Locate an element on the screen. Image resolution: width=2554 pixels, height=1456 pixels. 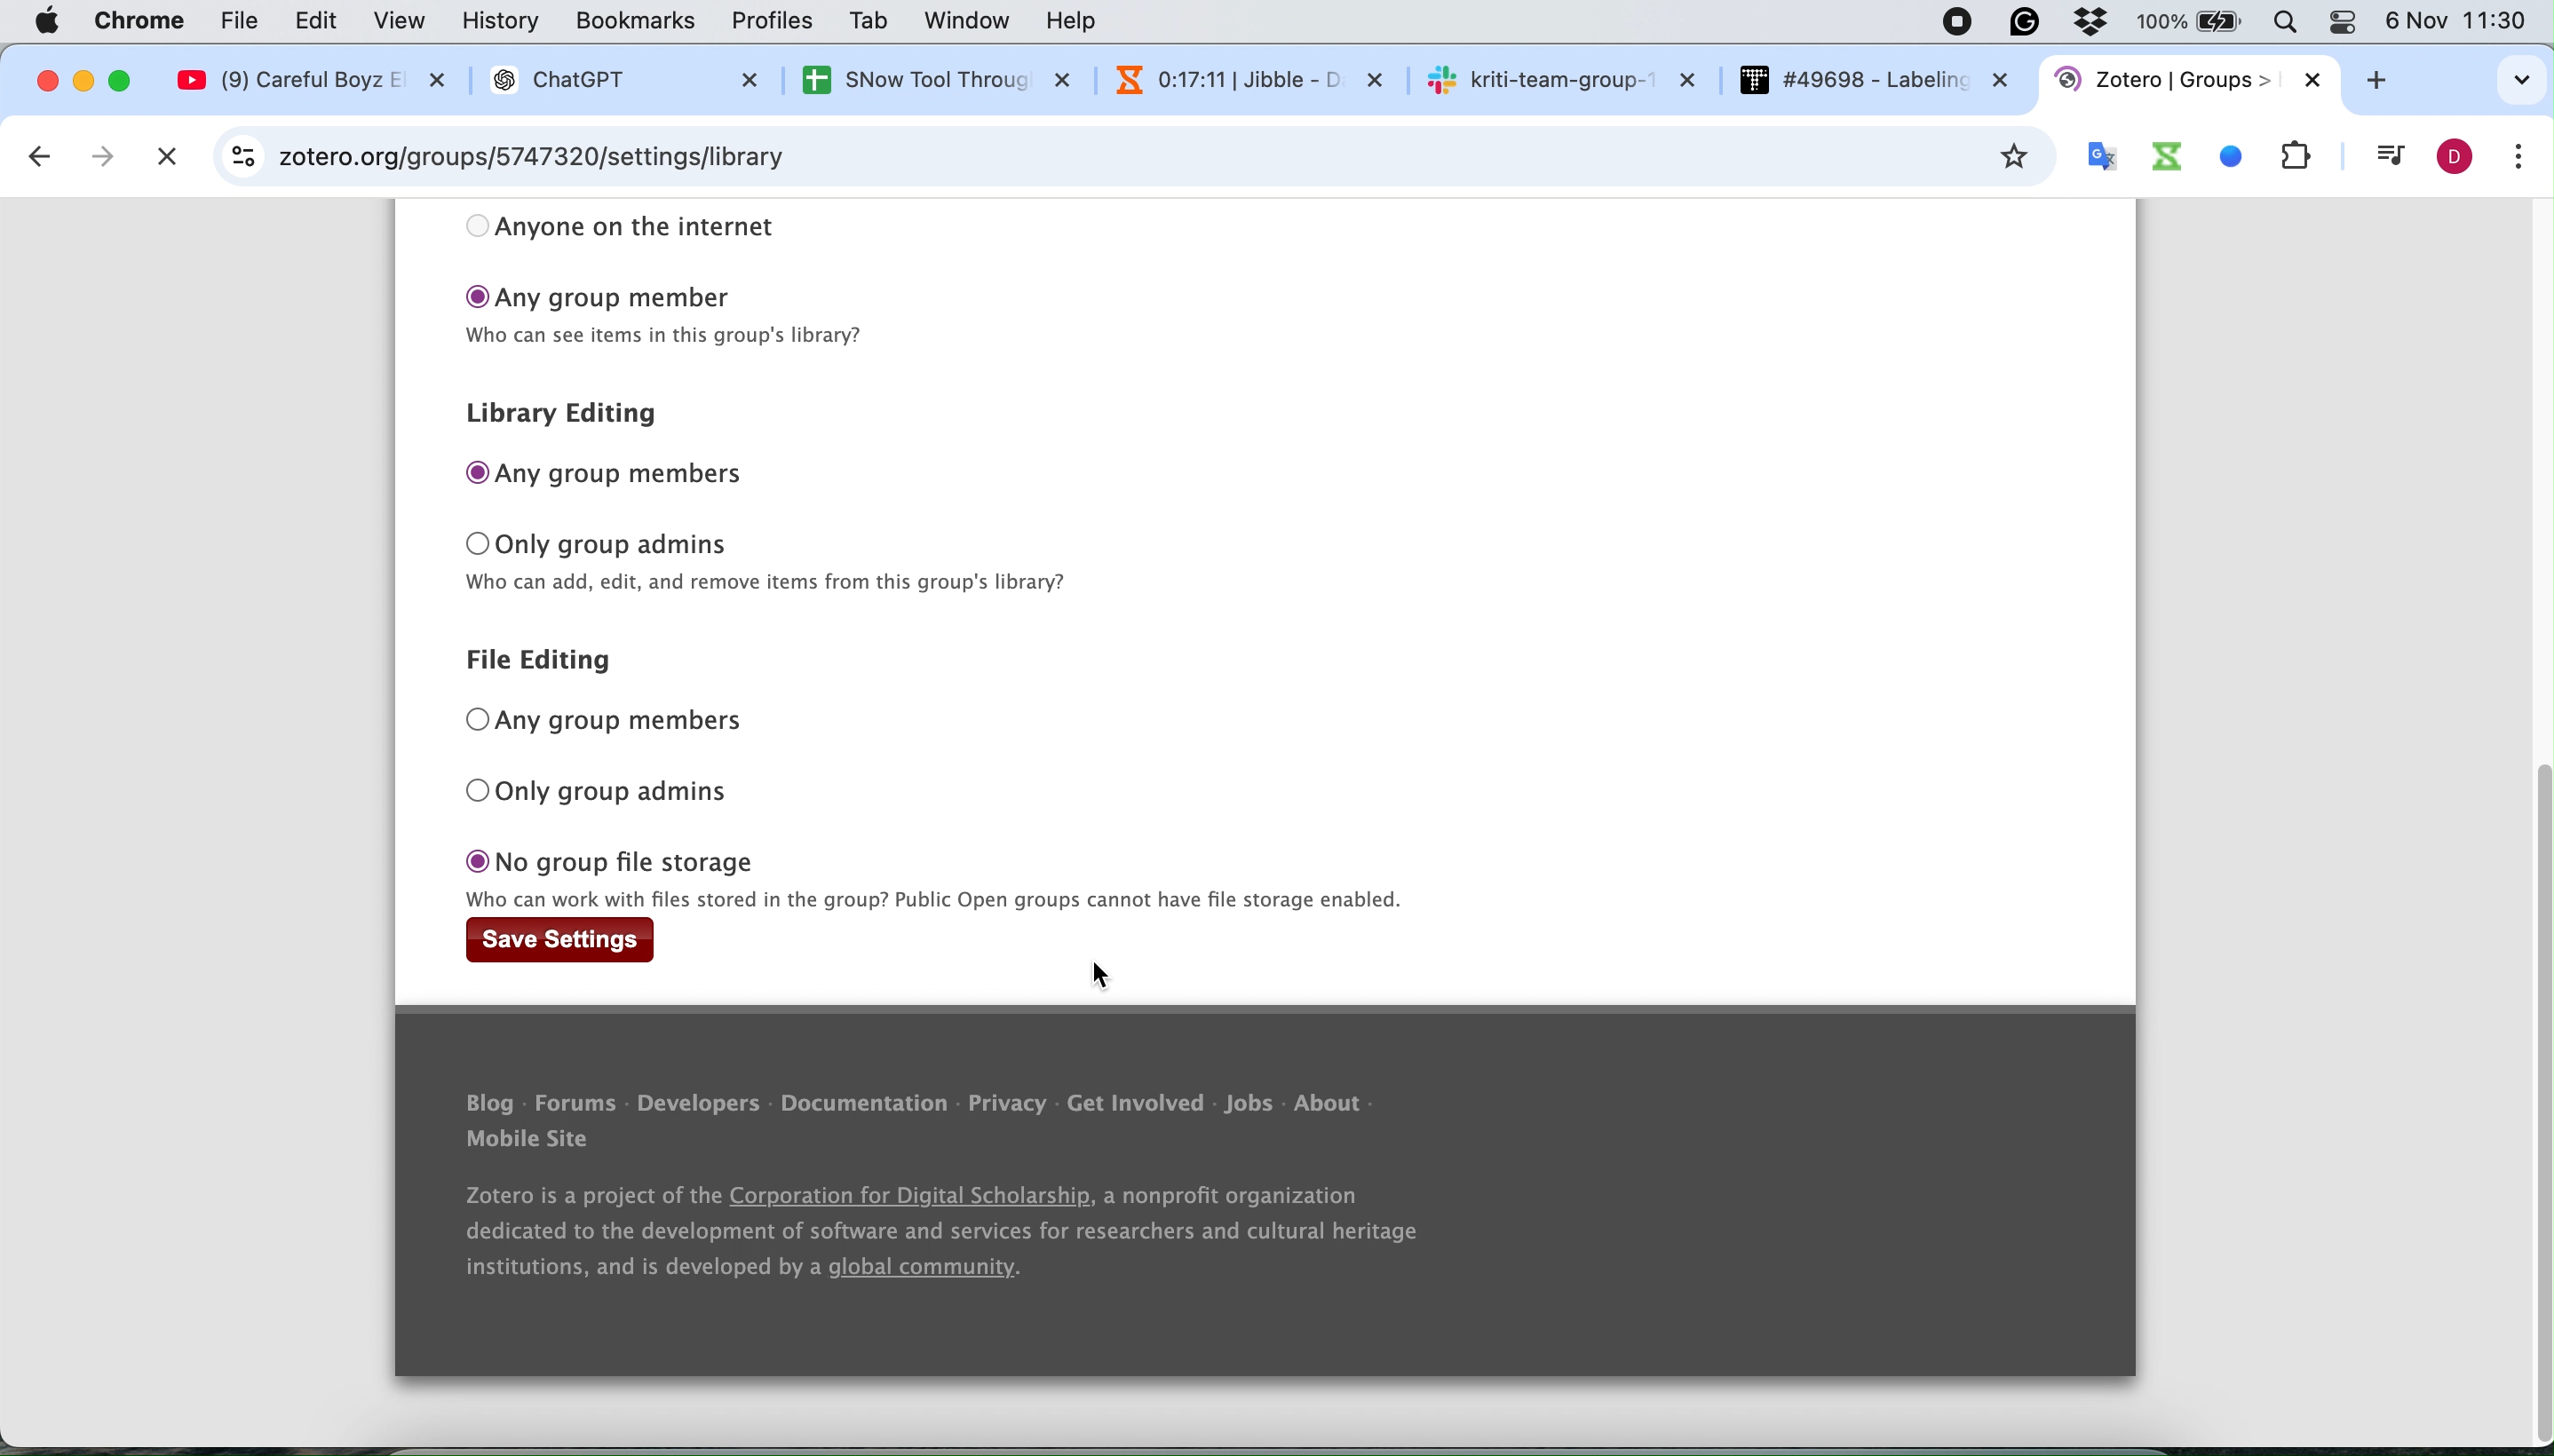
tab name is located at coordinates (2186, 80).